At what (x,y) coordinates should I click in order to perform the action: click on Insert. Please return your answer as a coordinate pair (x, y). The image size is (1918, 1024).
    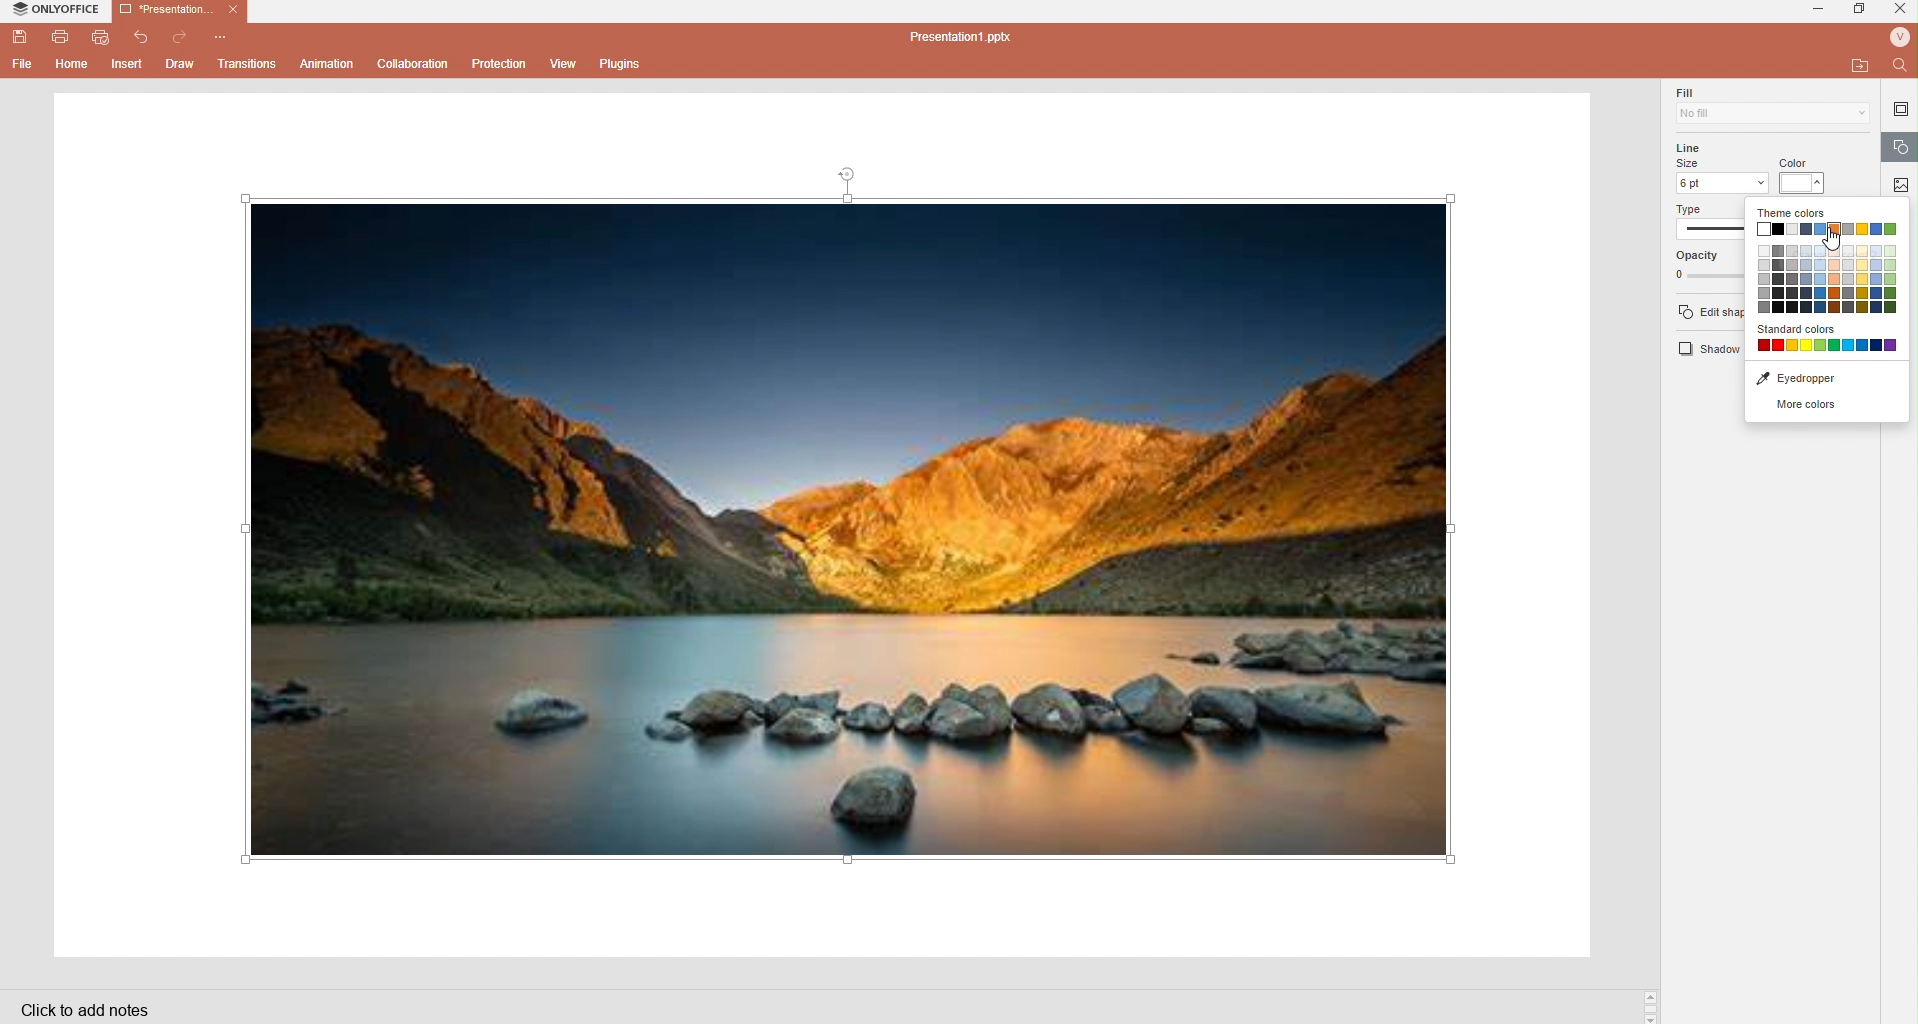
    Looking at the image, I should click on (128, 64).